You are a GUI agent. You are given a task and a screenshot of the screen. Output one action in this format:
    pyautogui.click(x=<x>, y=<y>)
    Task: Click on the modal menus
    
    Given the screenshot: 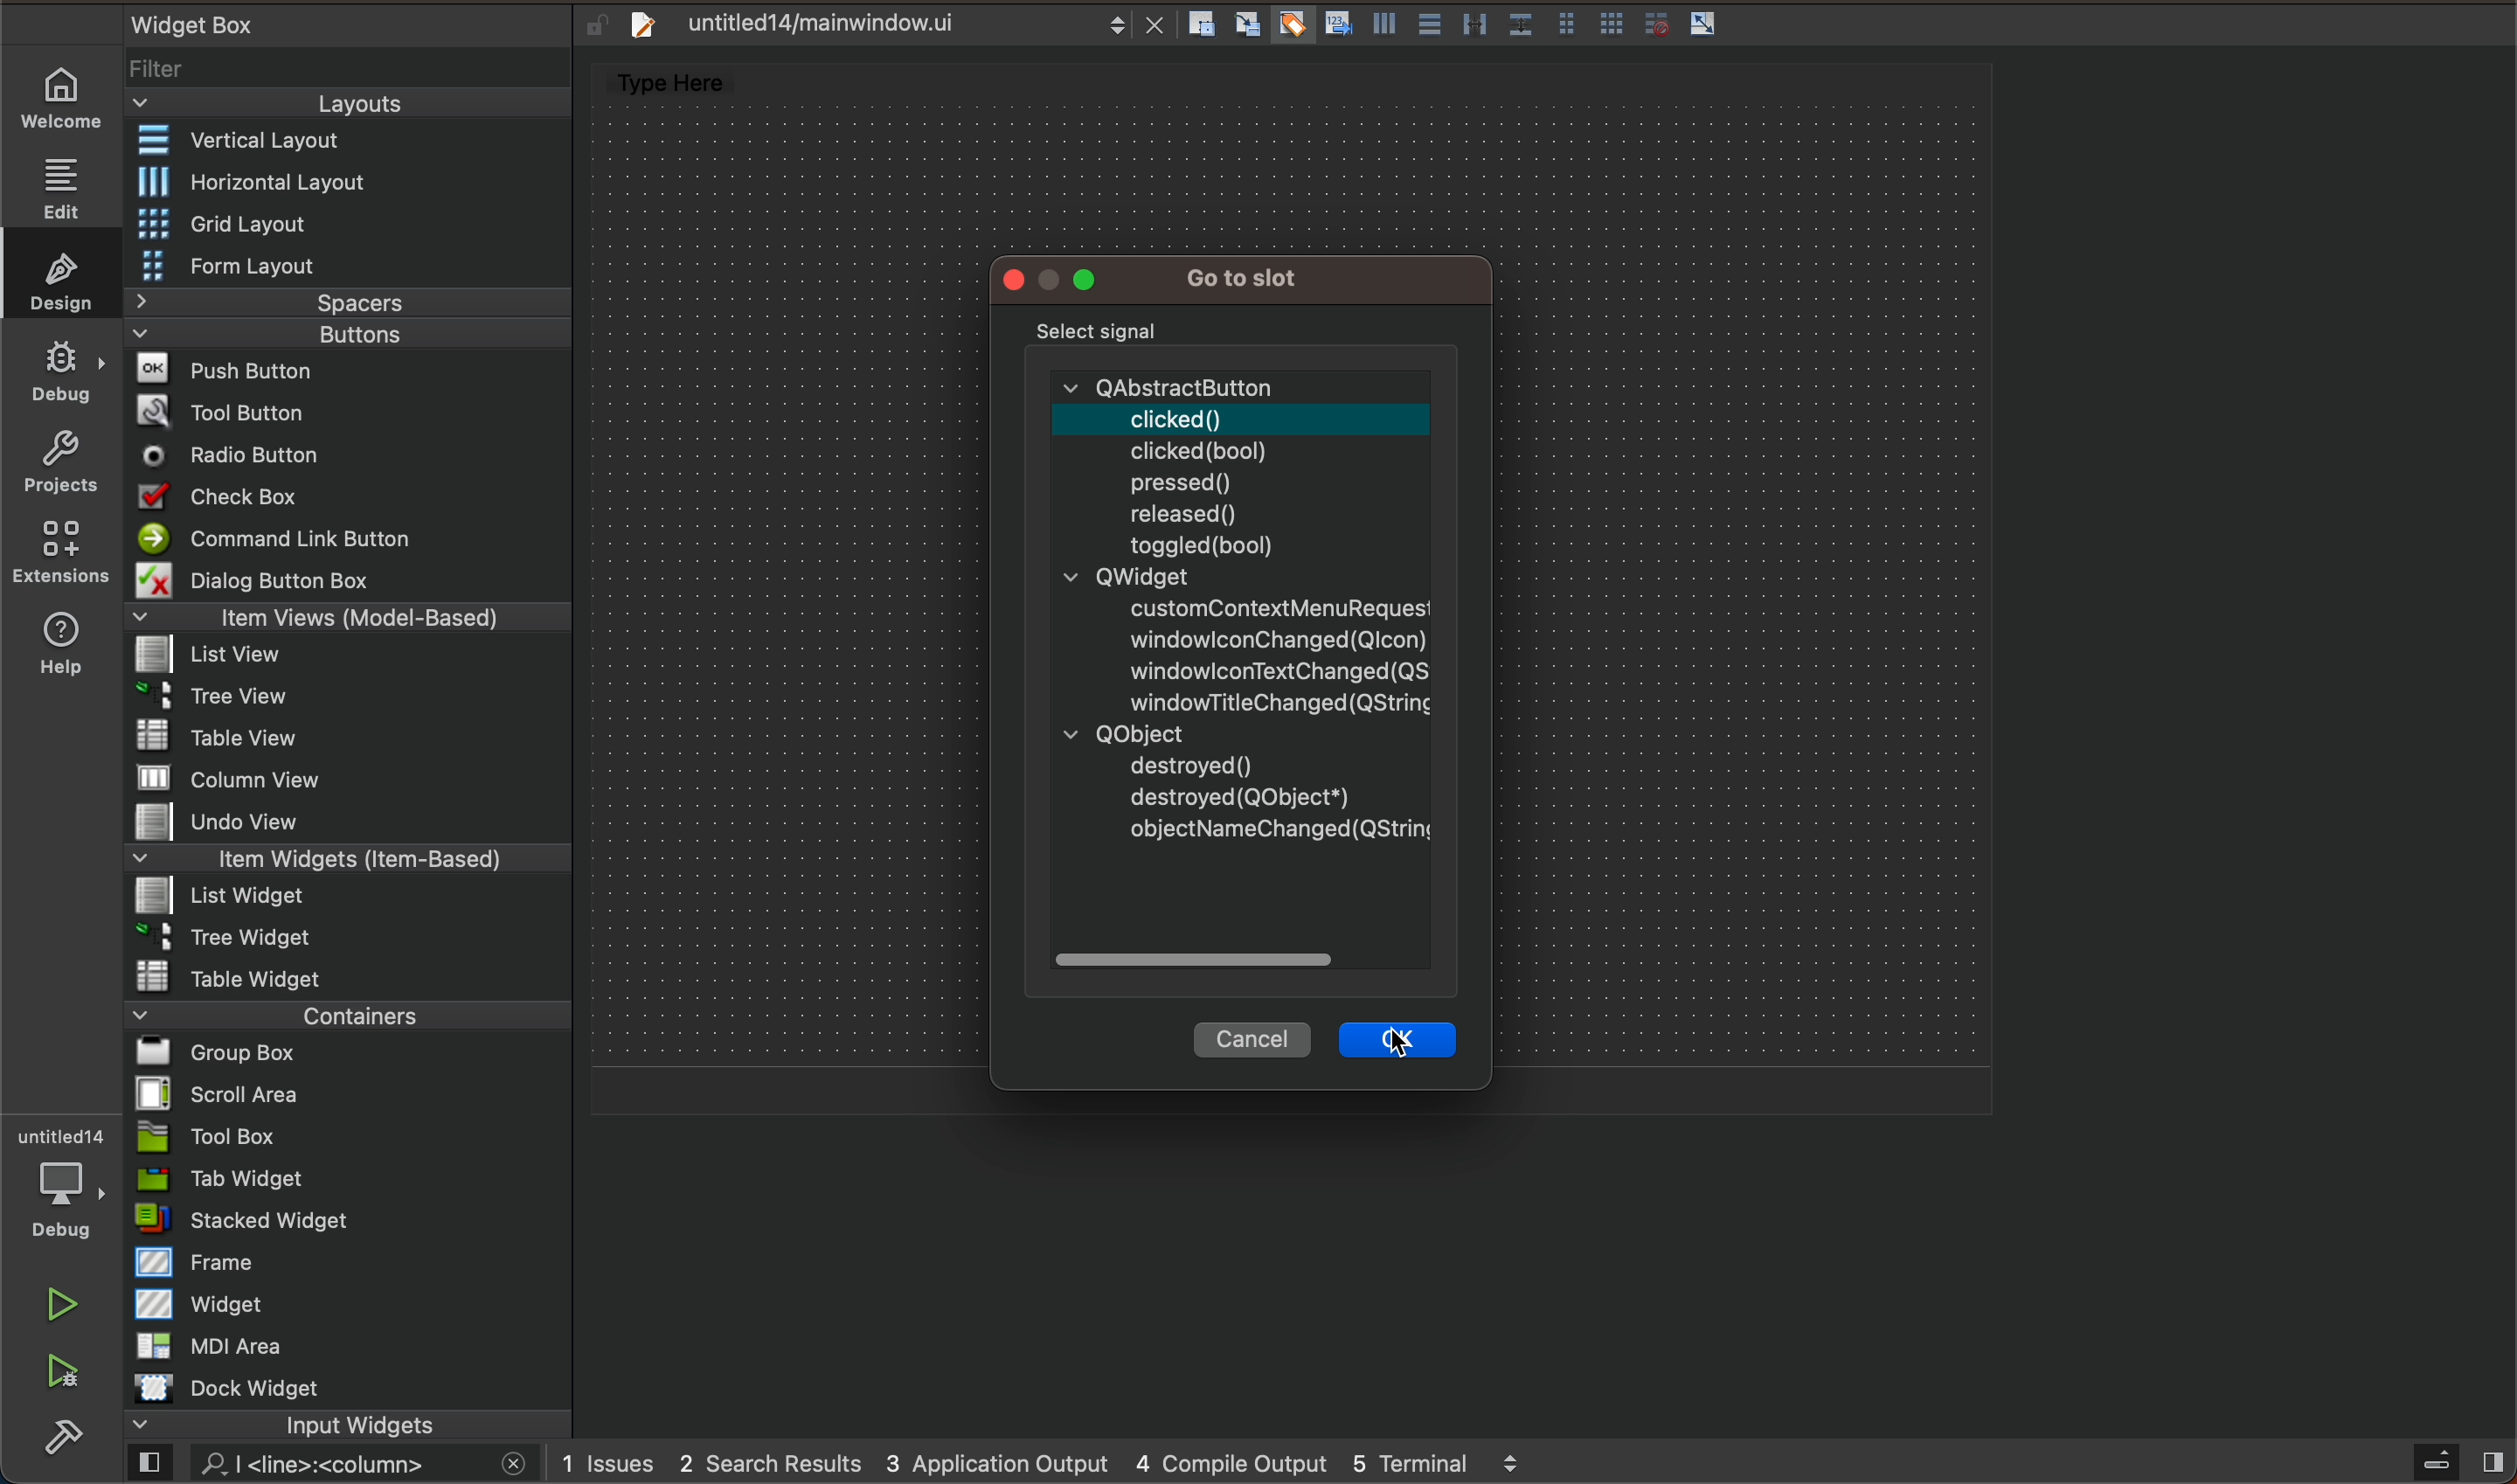 What is the action you would take?
    pyautogui.click(x=1055, y=278)
    